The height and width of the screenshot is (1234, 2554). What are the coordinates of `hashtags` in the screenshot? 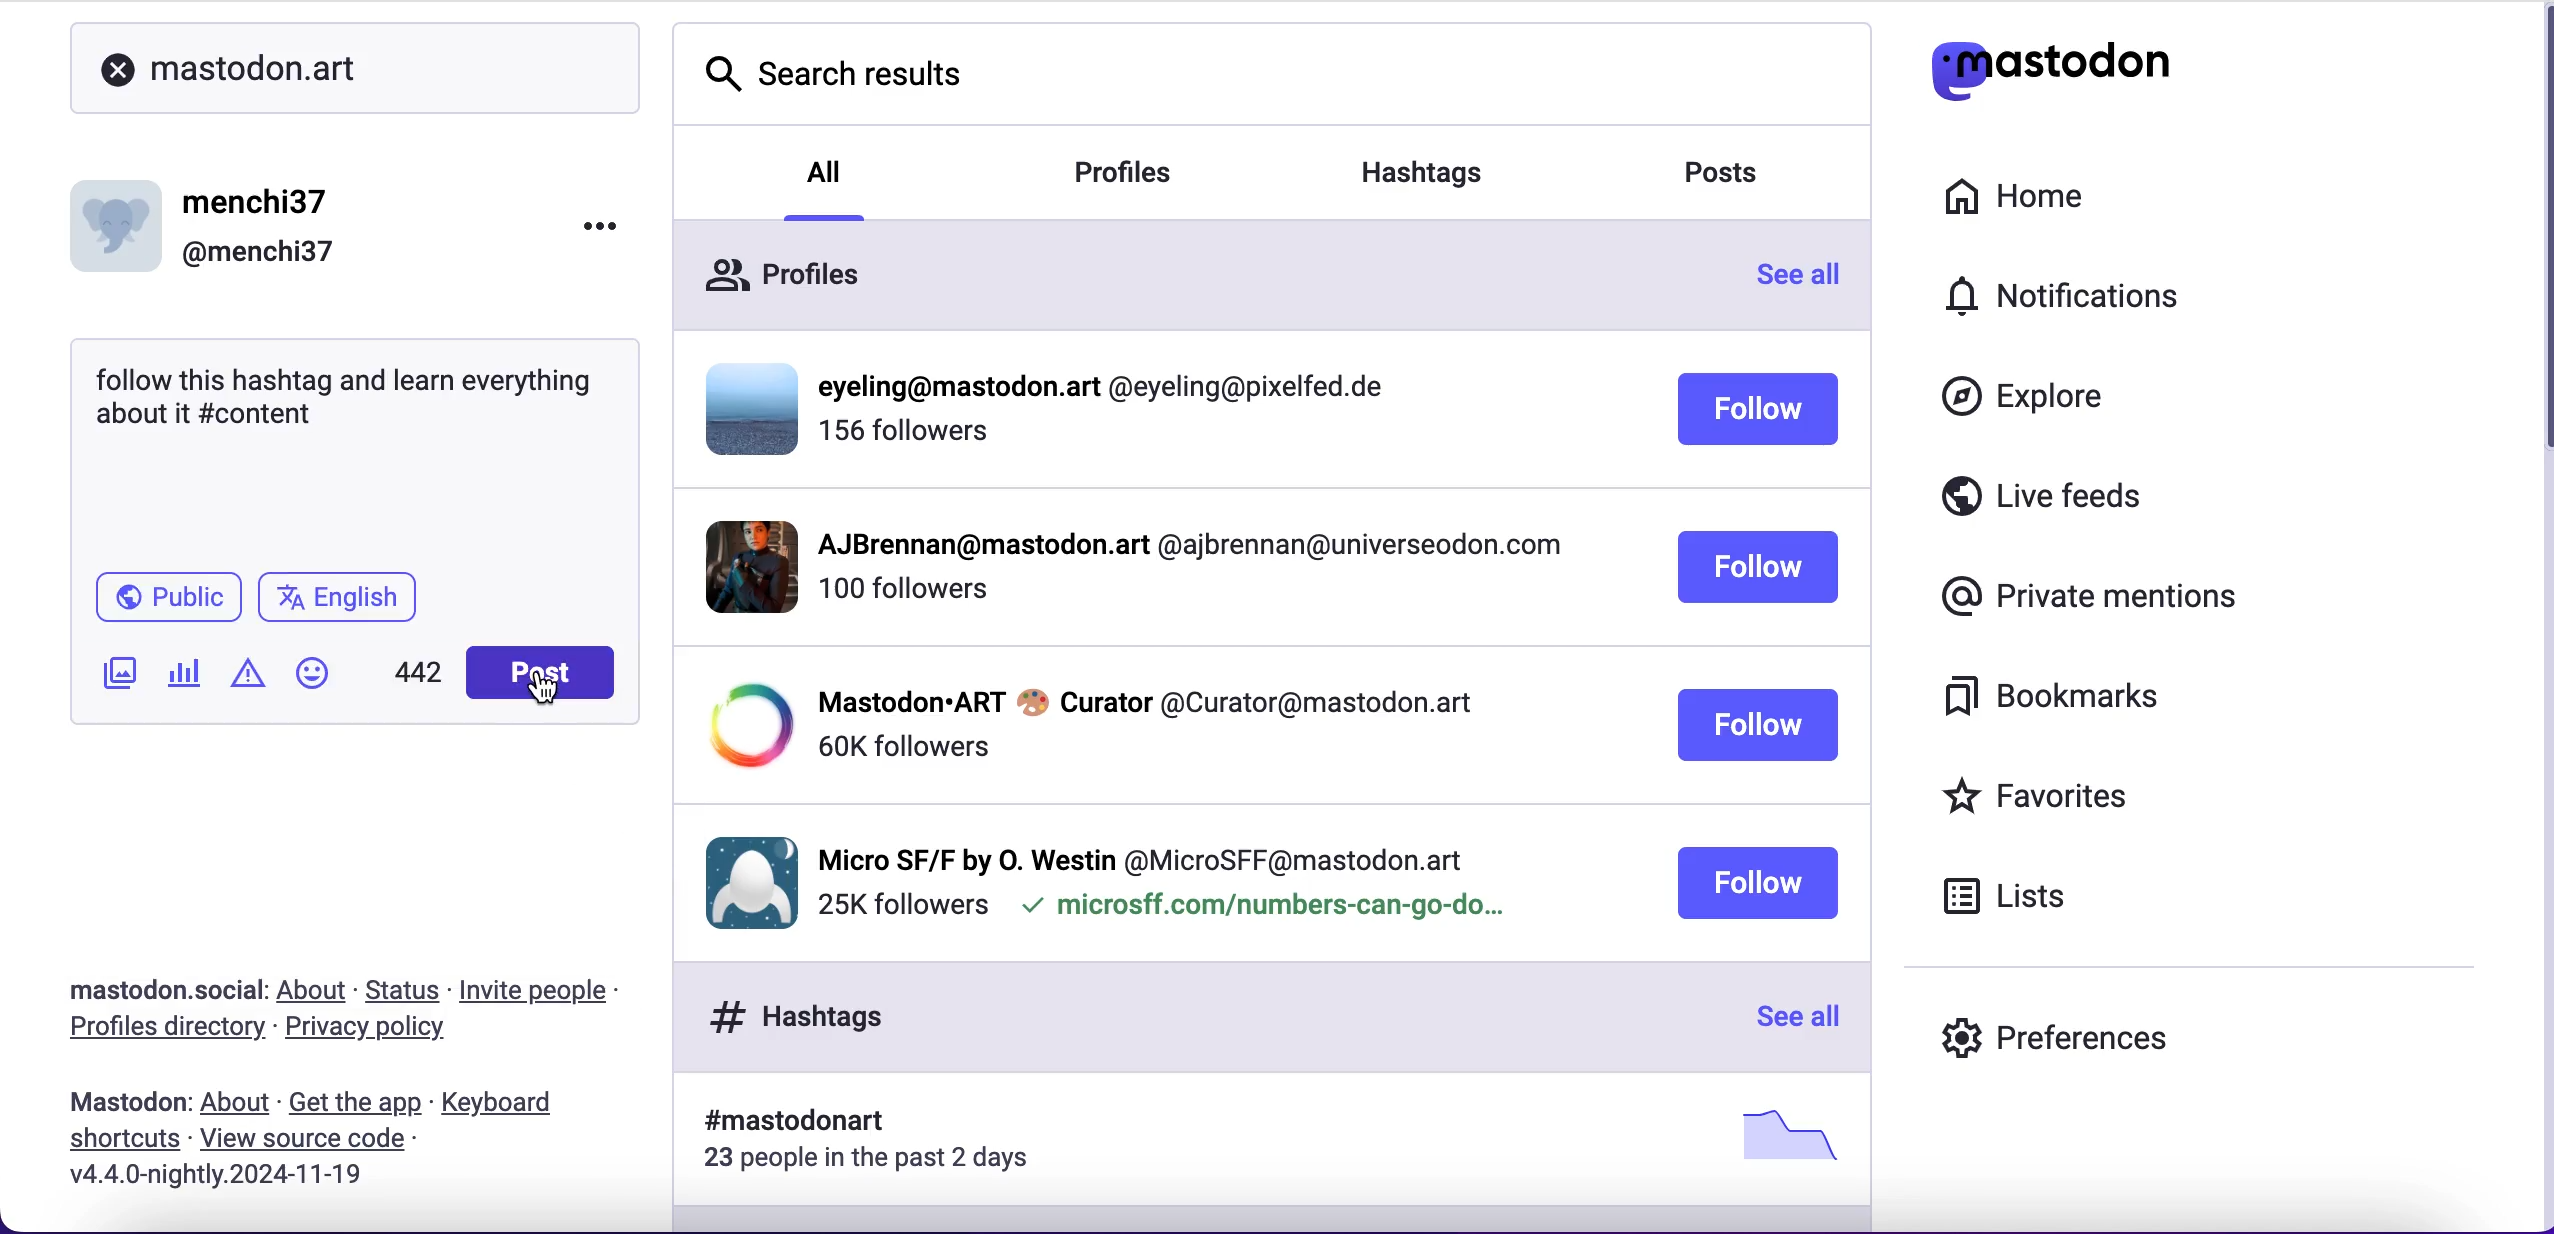 It's located at (787, 1016).